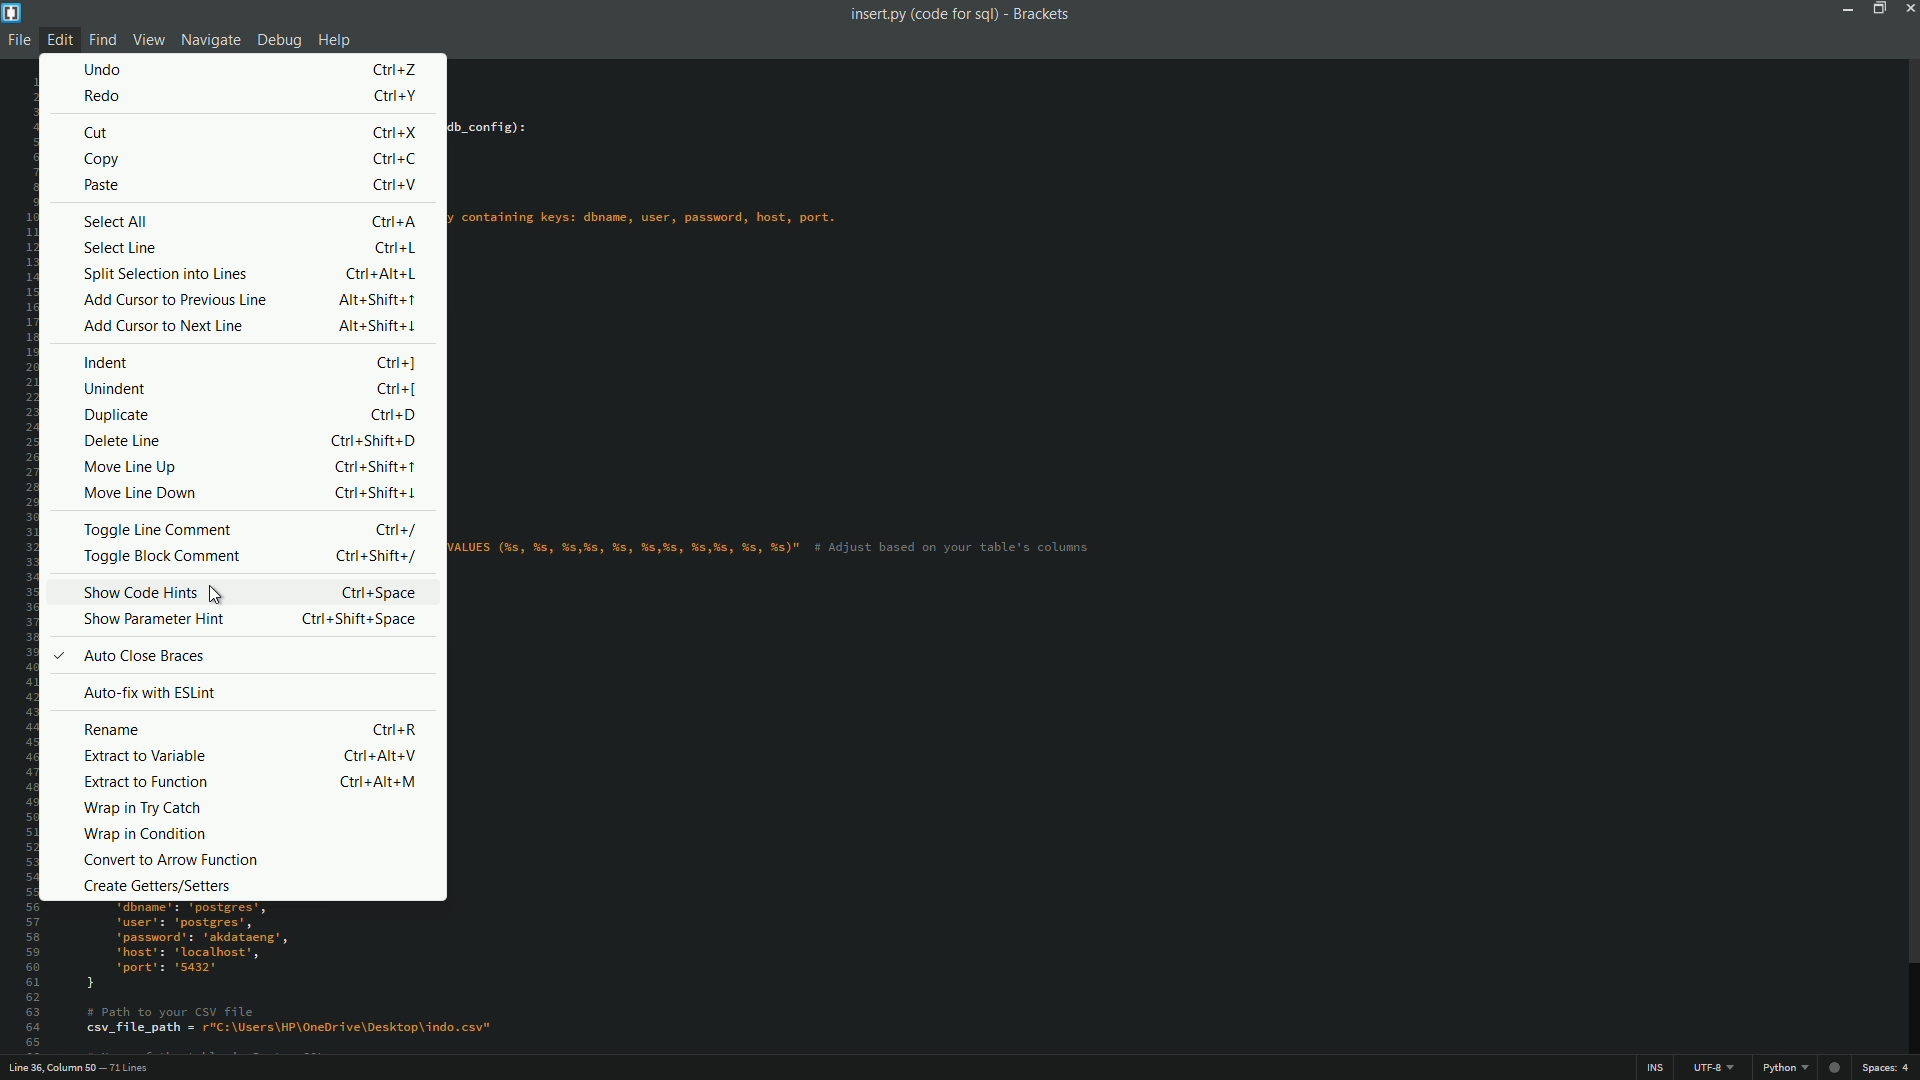 The image size is (1920, 1080). I want to click on file menu, so click(17, 41).